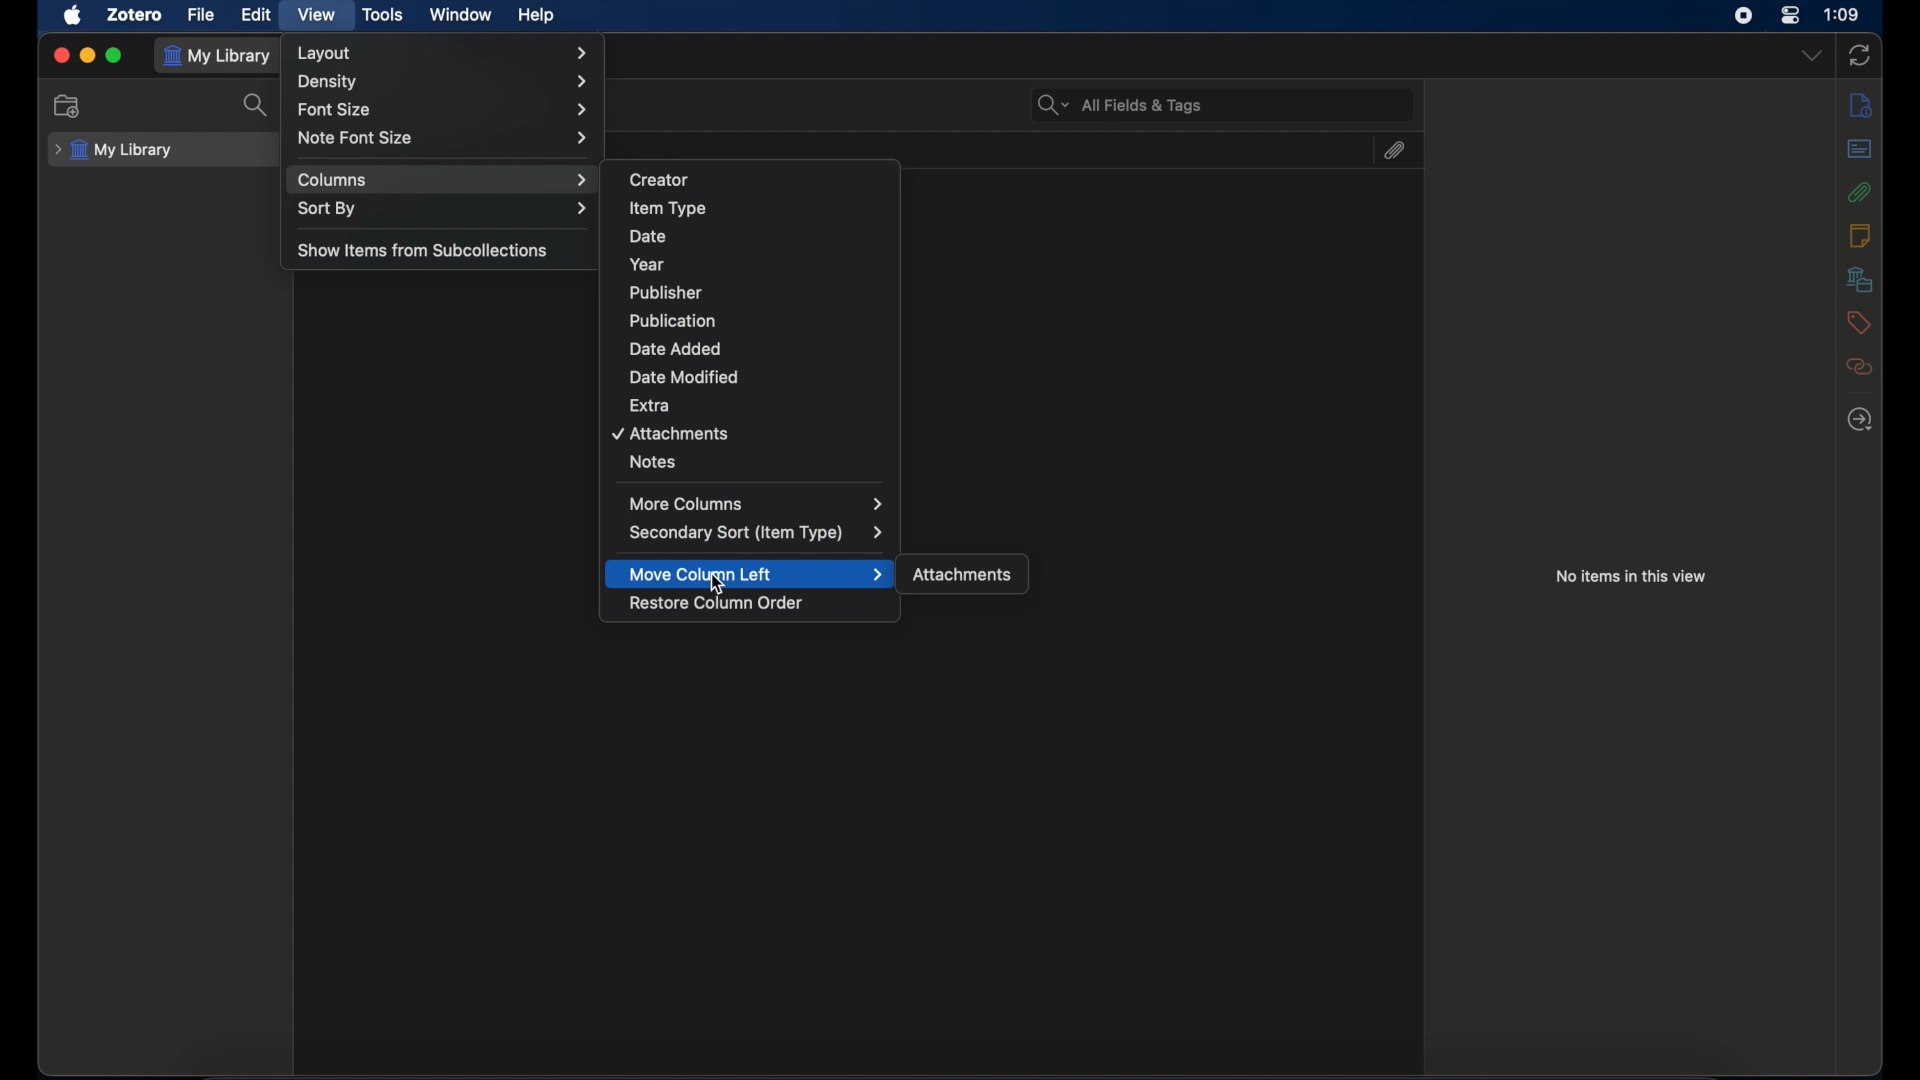 This screenshot has height=1080, width=1920. Describe the element at coordinates (1860, 279) in the screenshot. I see `libraries` at that location.